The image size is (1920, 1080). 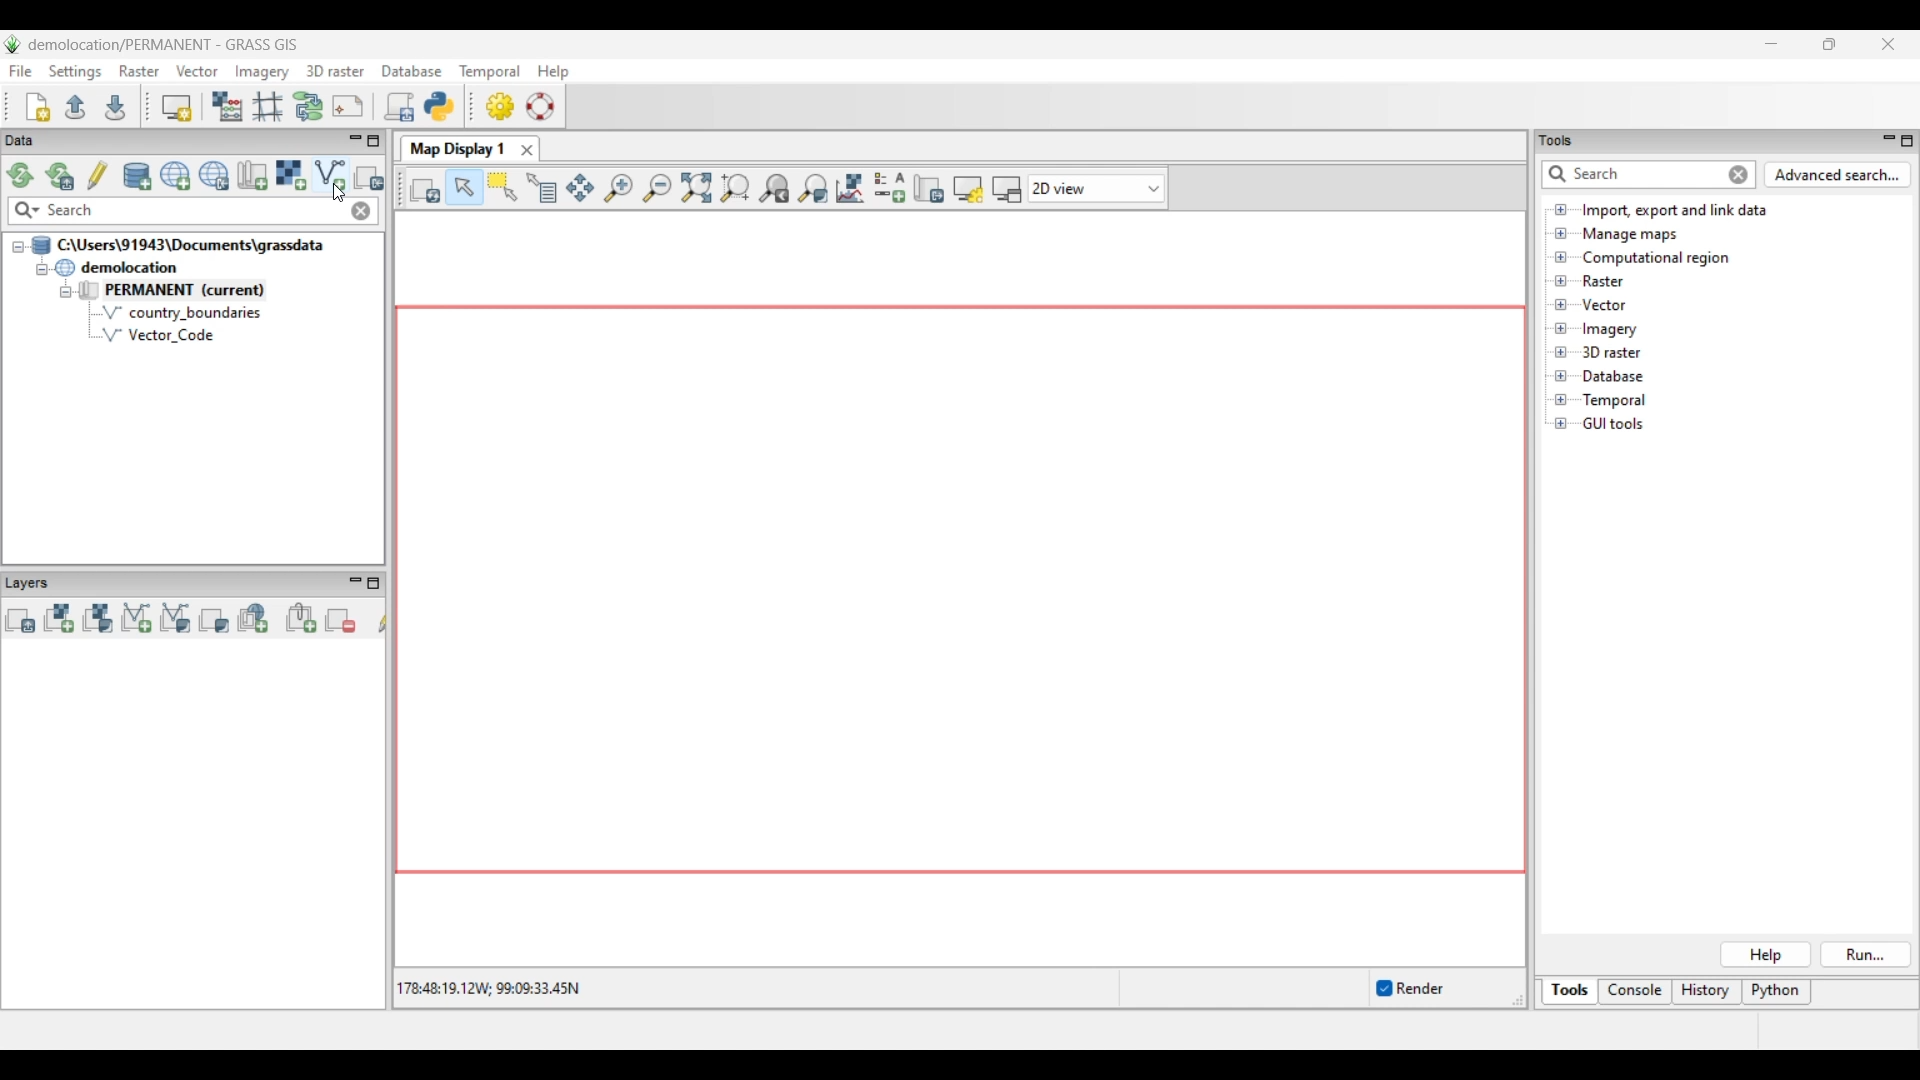 I want to click on tools, so click(x=1563, y=139).